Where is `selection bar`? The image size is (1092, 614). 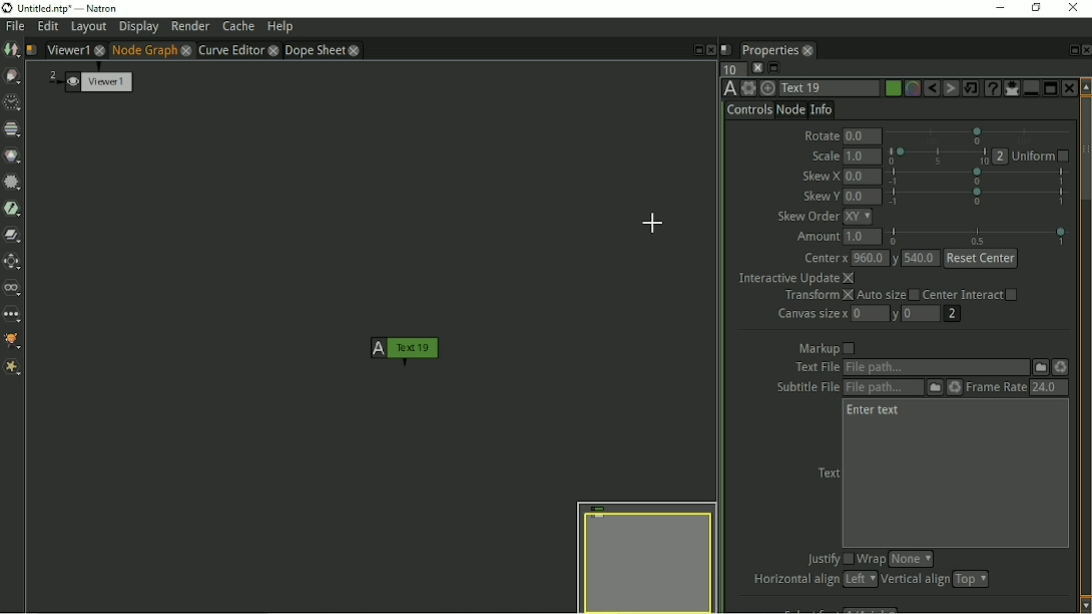 selection bar is located at coordinates (975, 134).